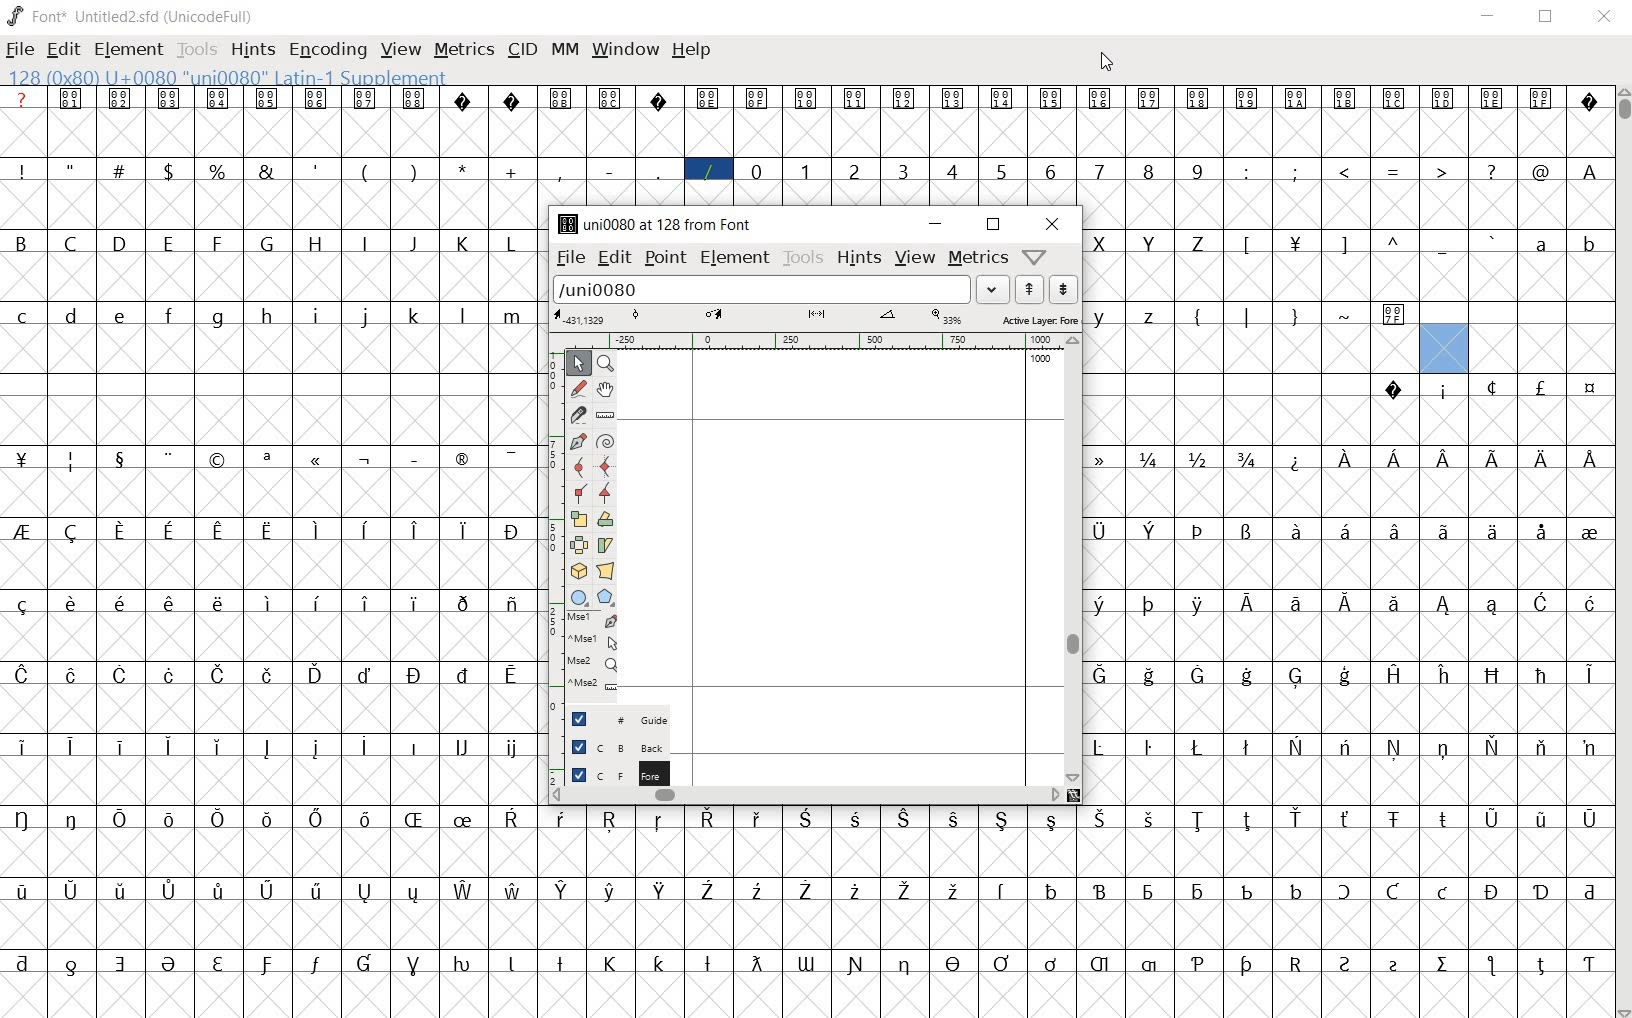  Describe the element at coordinates (1394, 316) in the screenshot. I see `glyph` at that location.